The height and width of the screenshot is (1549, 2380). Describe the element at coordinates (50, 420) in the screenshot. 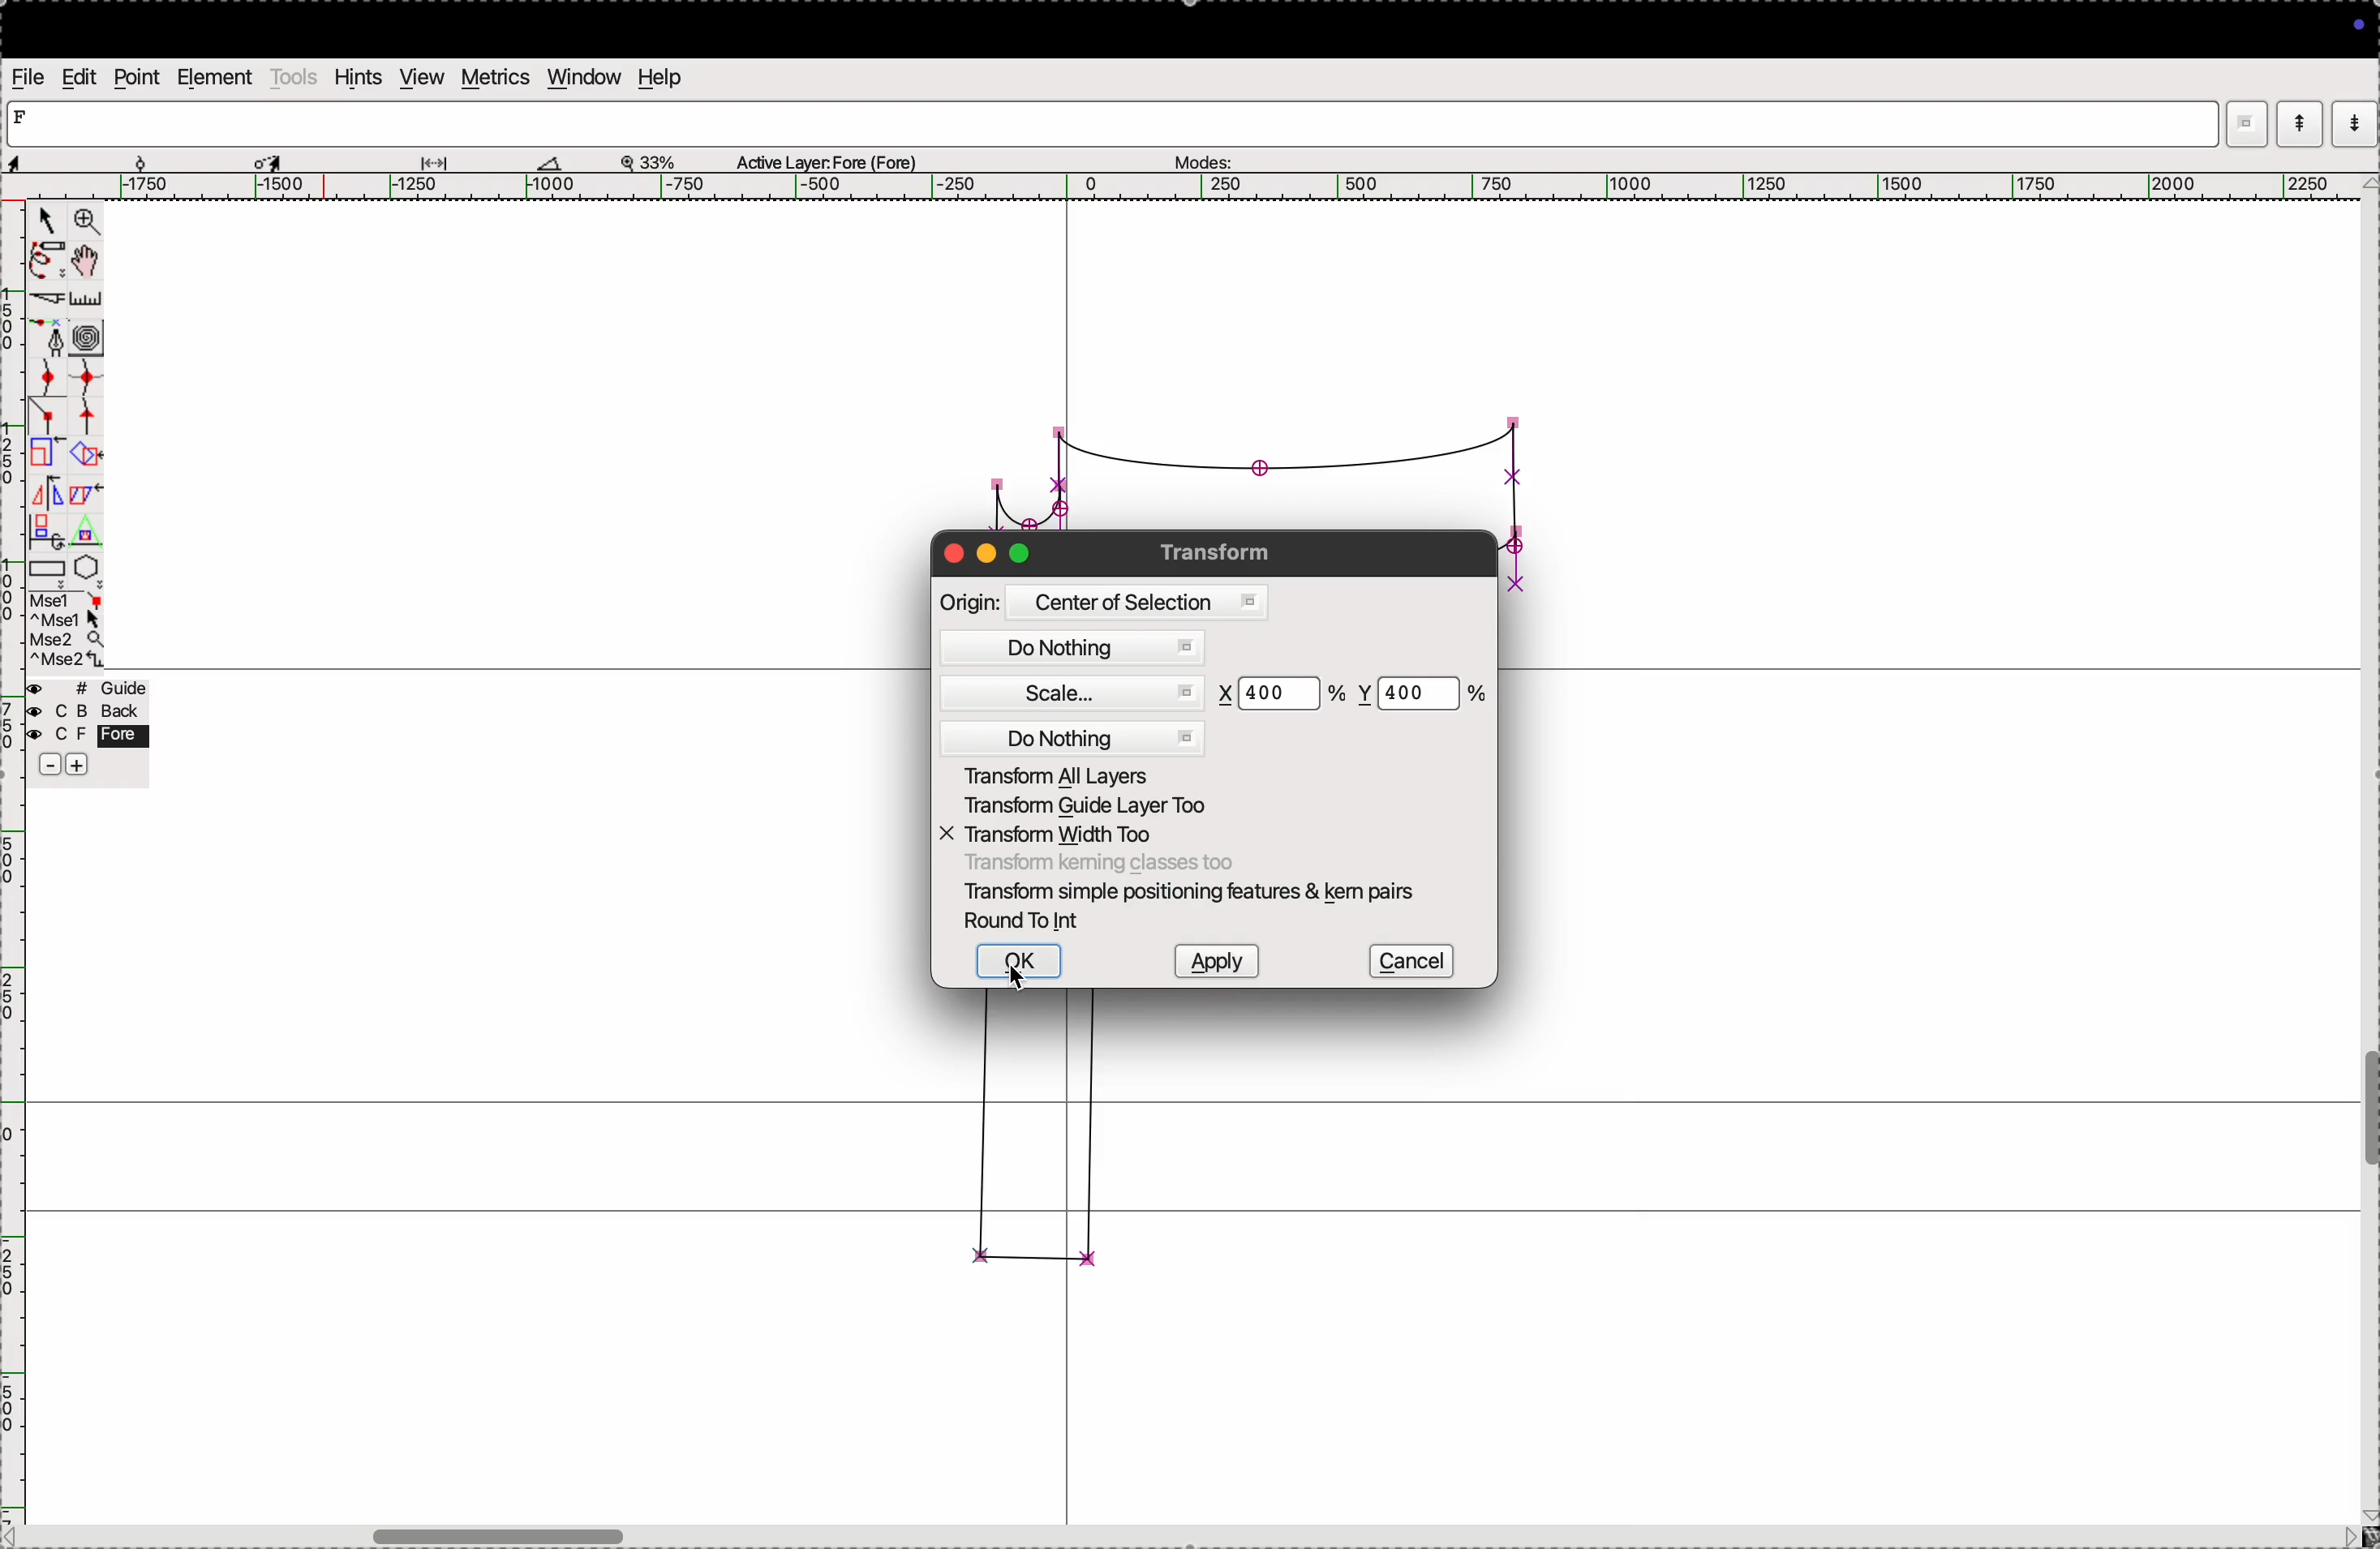

I see `line` at that location.